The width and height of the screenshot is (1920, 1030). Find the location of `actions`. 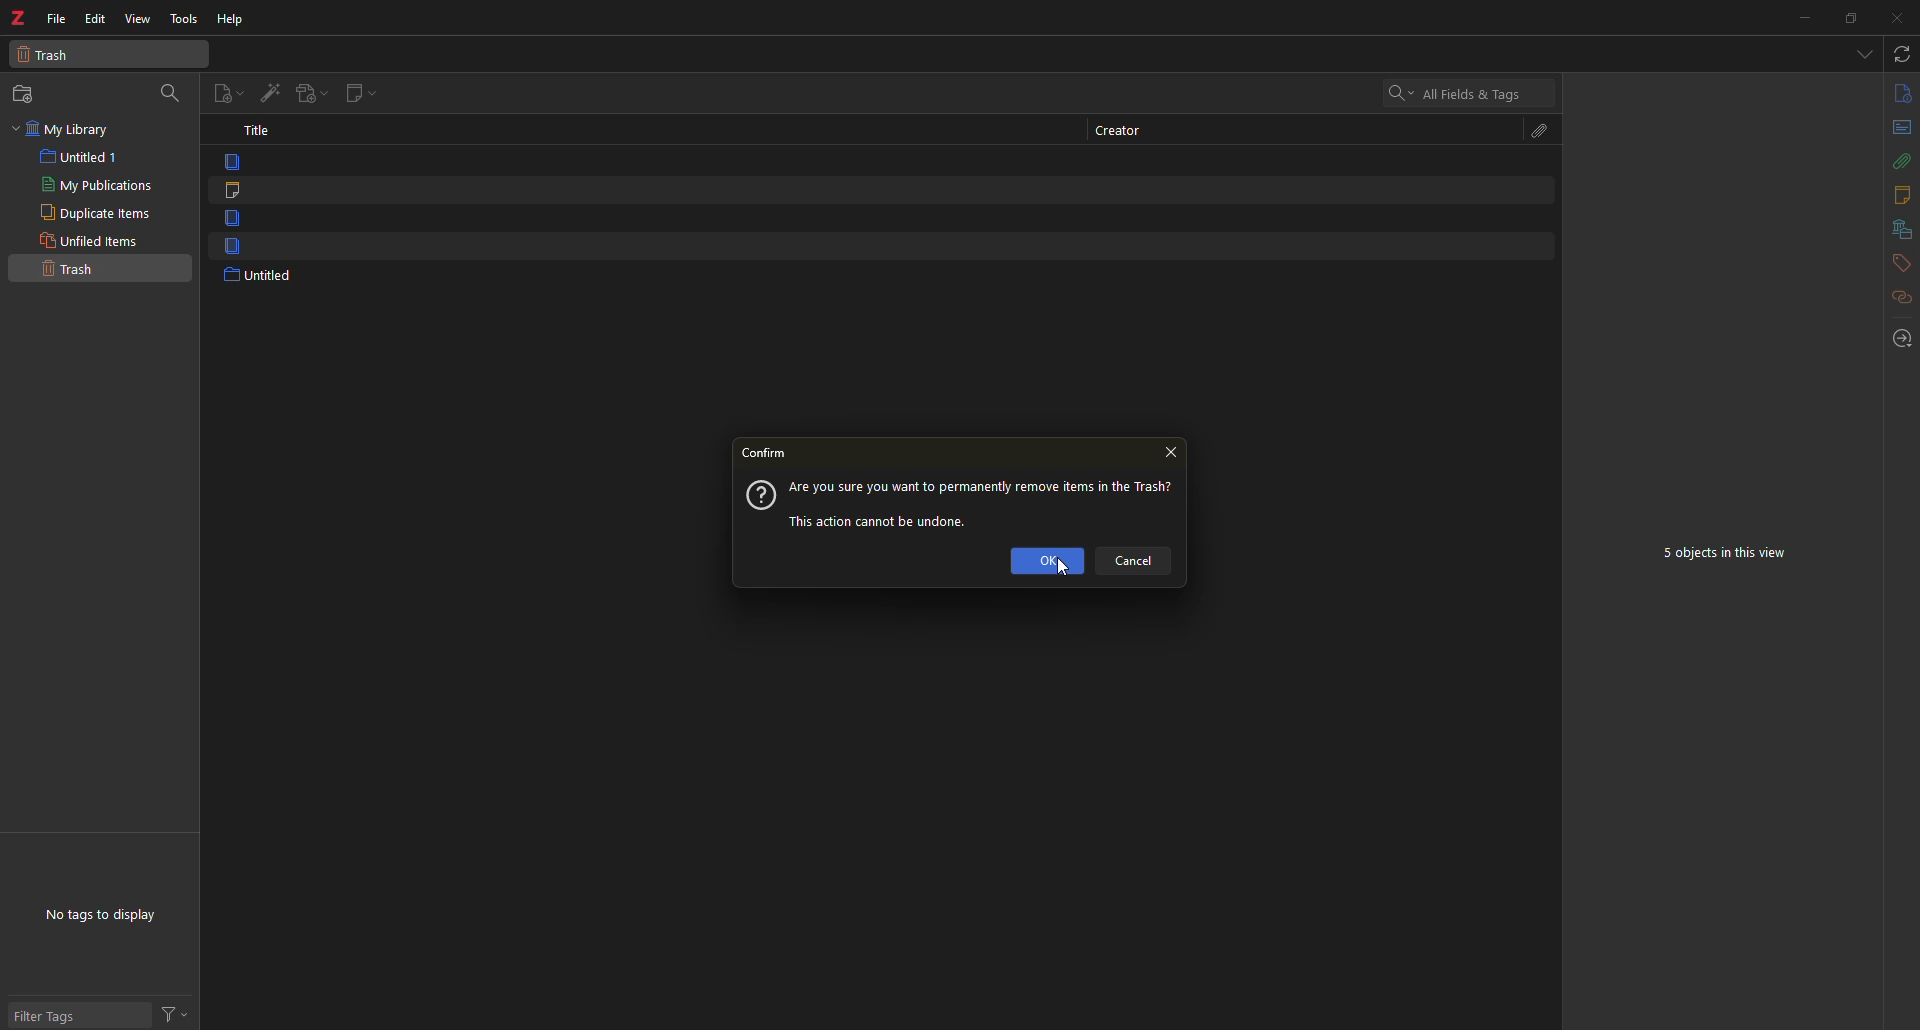

actions is located at coordinates (171, 1012).